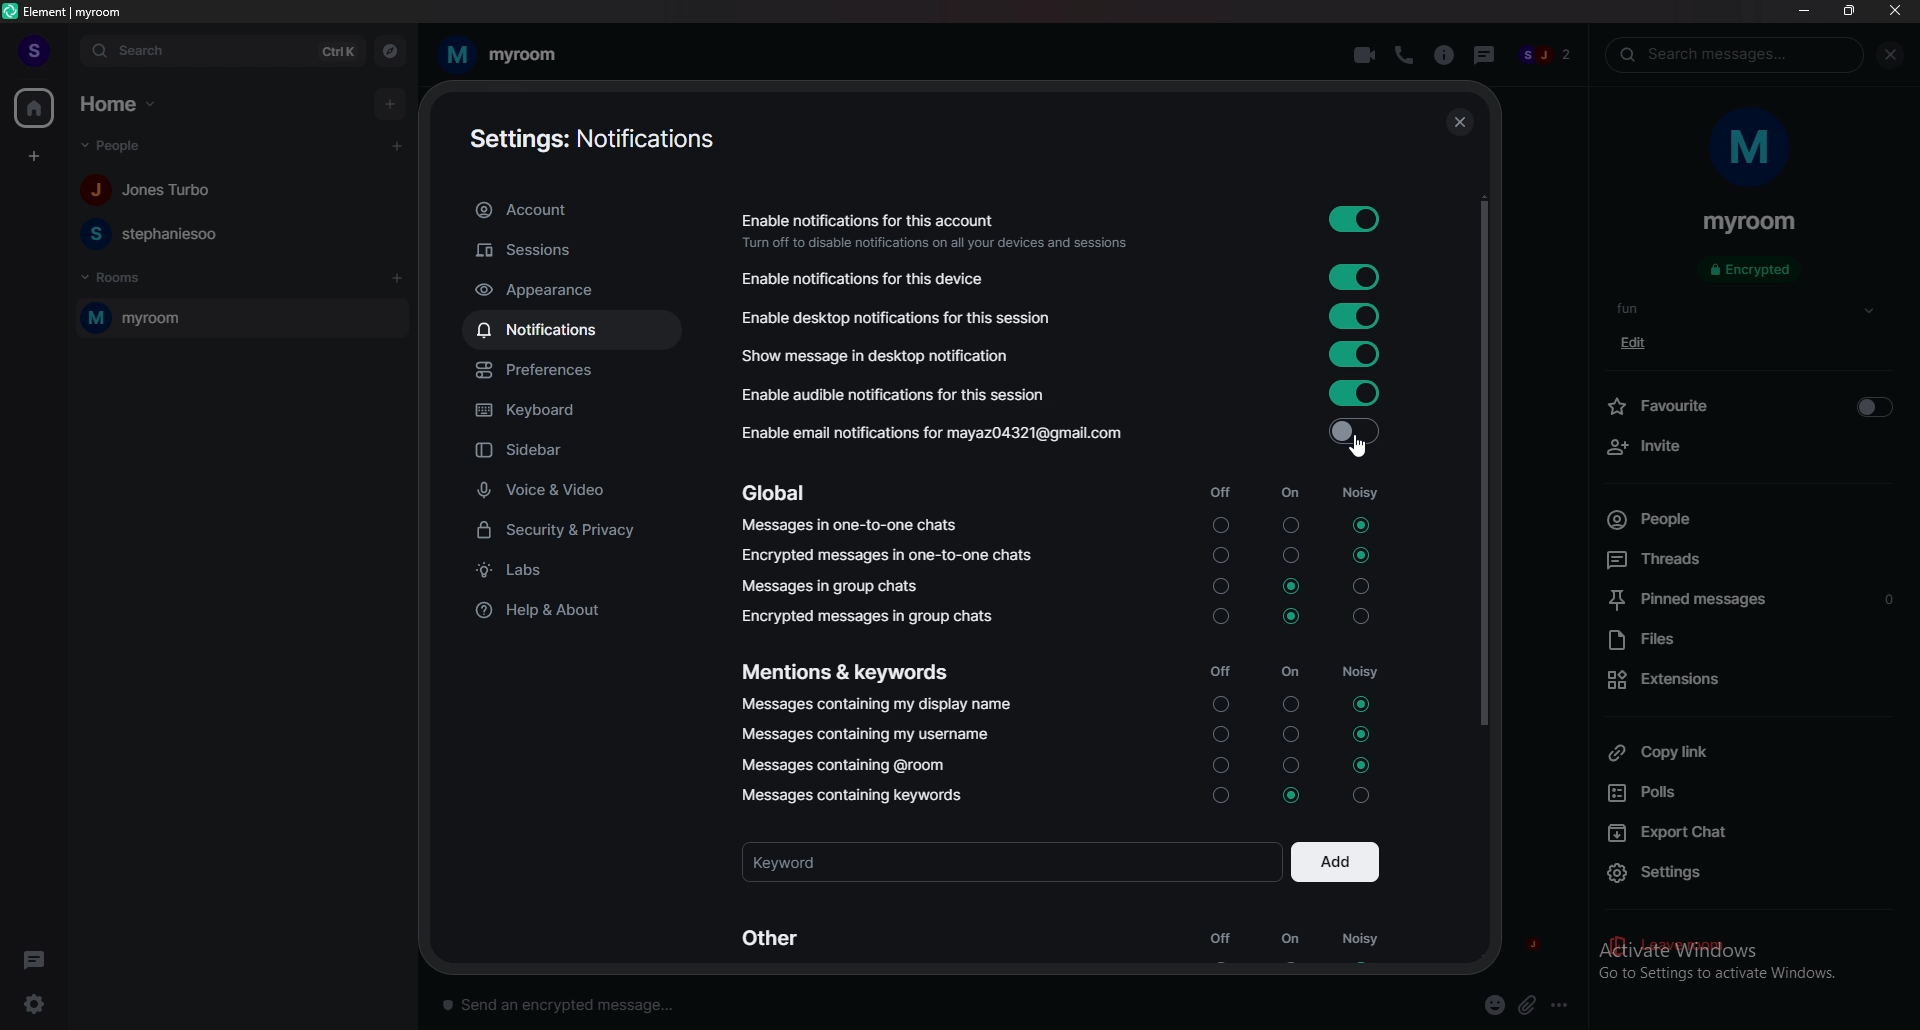 This screenshot has width=1920, height=1030. Describe the element at coordinates (1748, 751) in the screenshot. I see `copy link` at that location.